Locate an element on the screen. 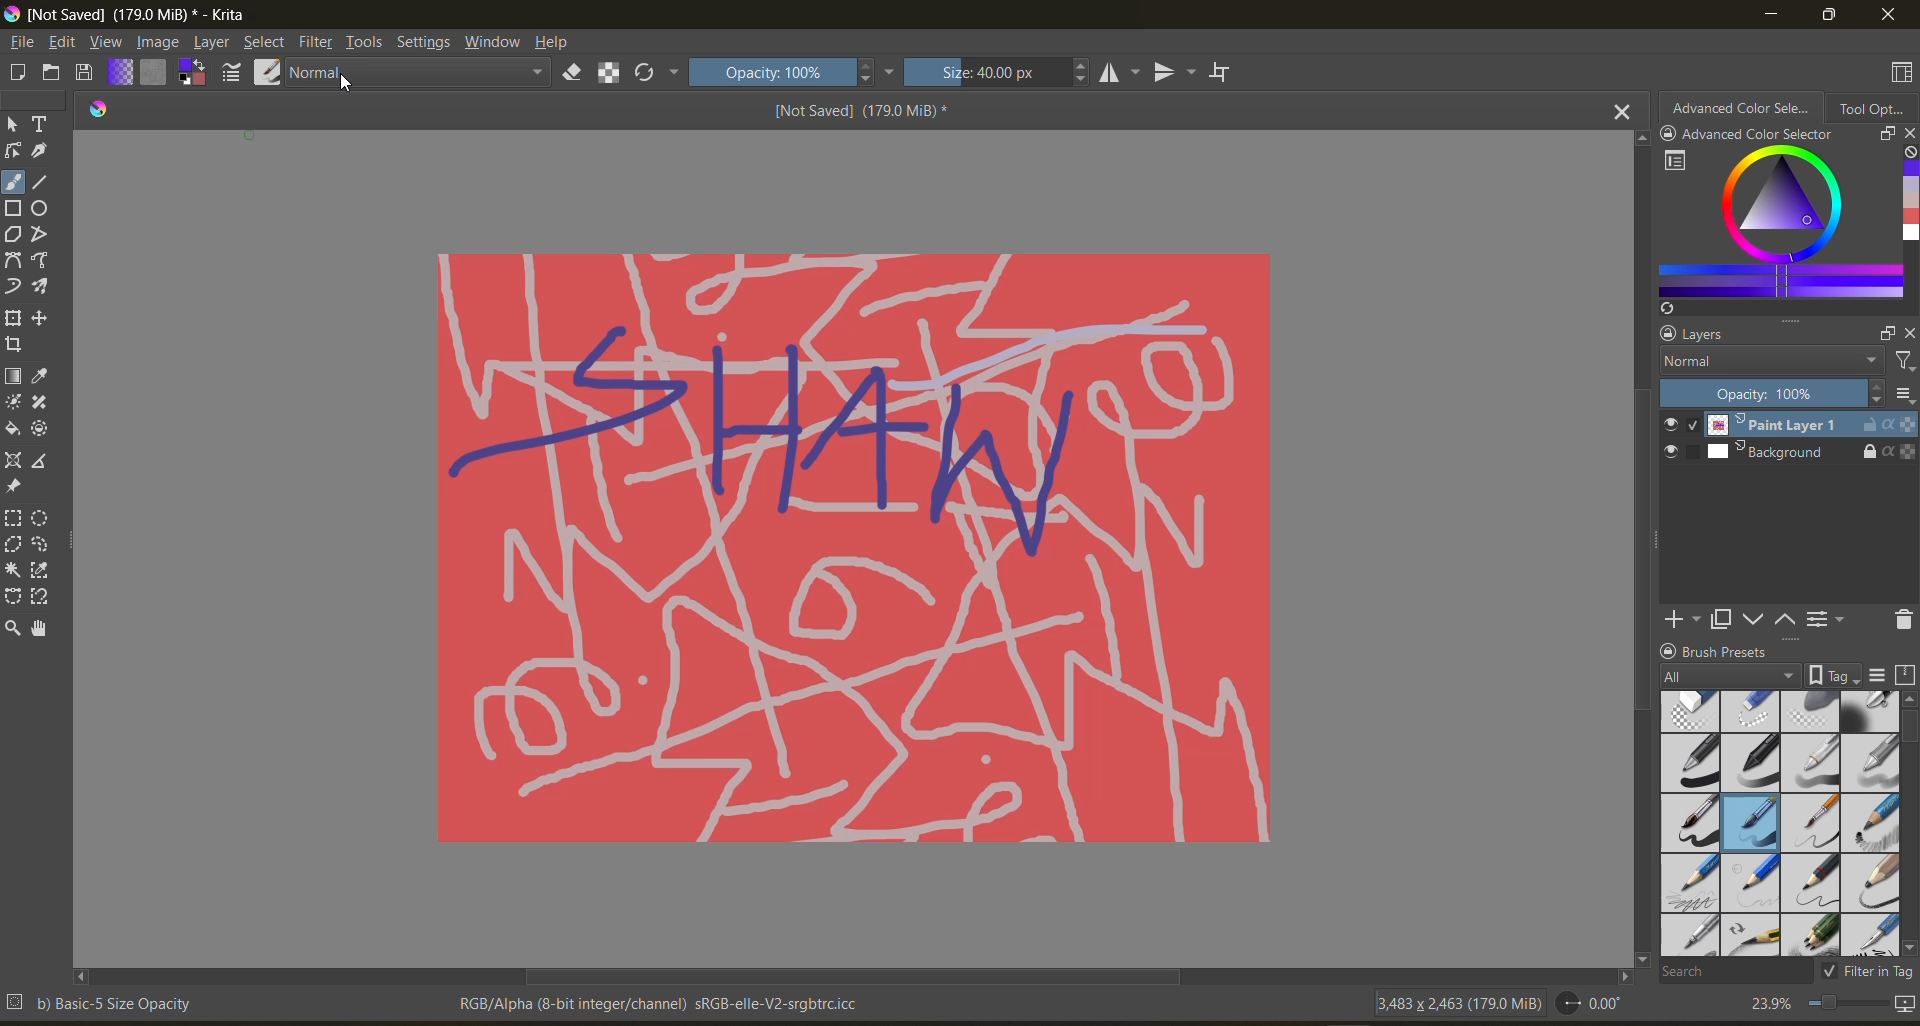 This screenshot has height=1026, width=1920. Background is located at coordinates (1811, 454).